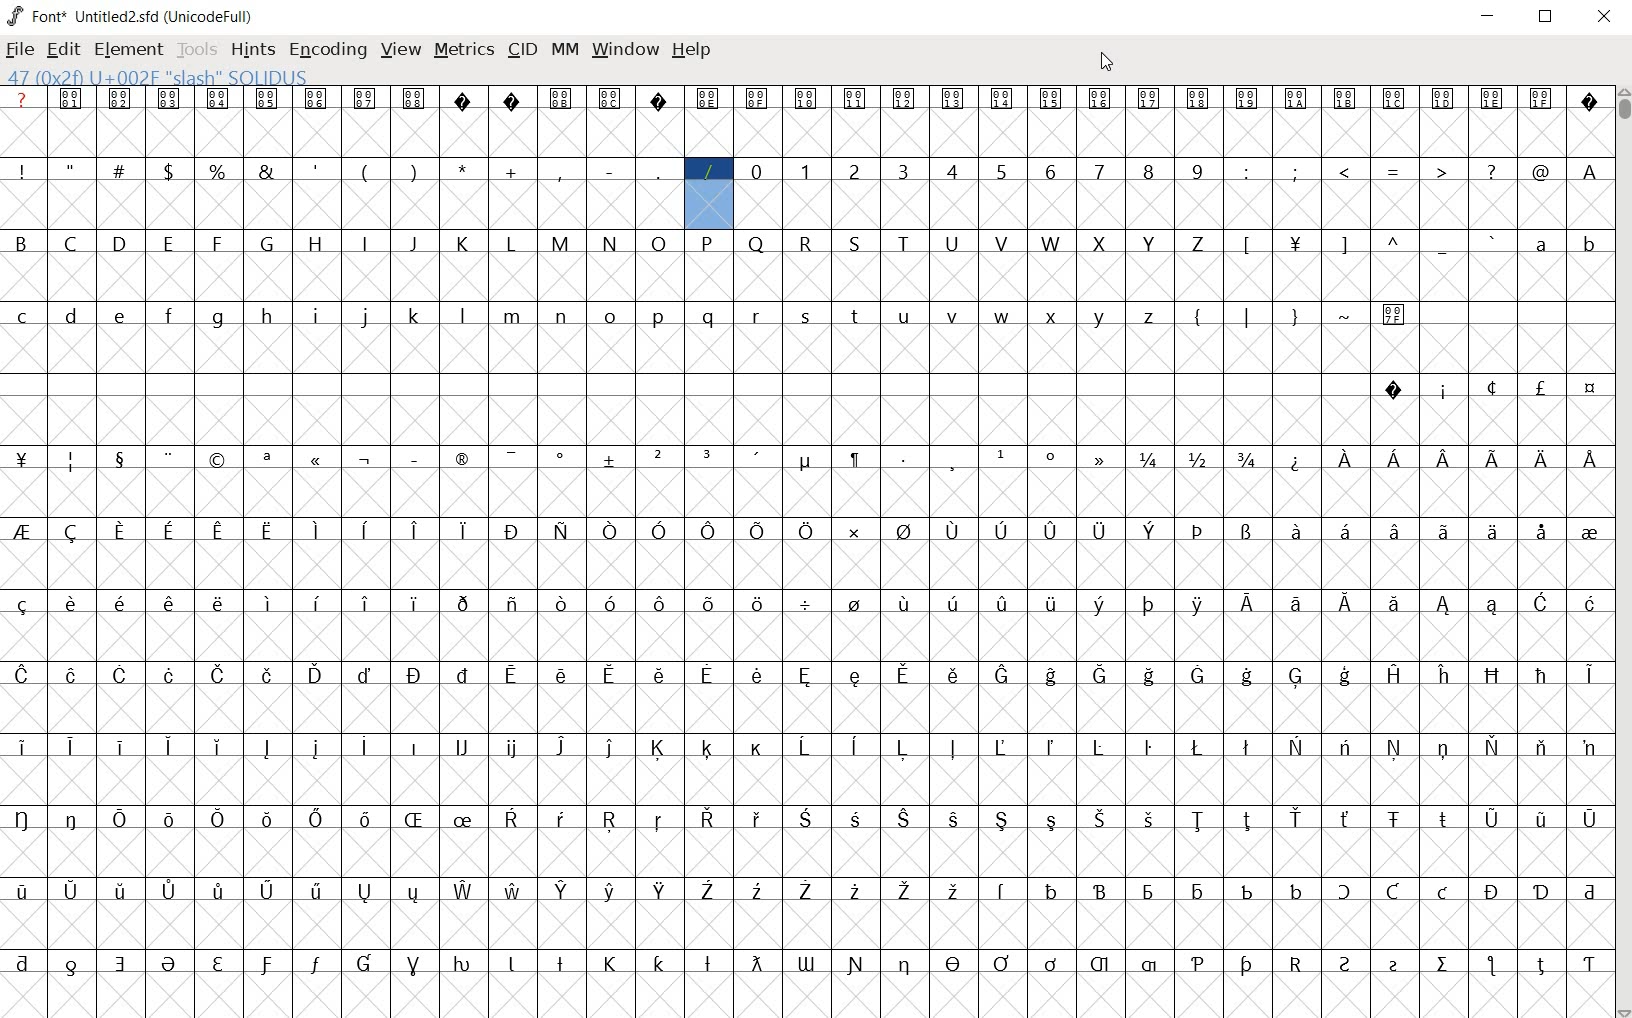 The image size is (1632, 1018). I want to click on glyph, so click(560, 531).